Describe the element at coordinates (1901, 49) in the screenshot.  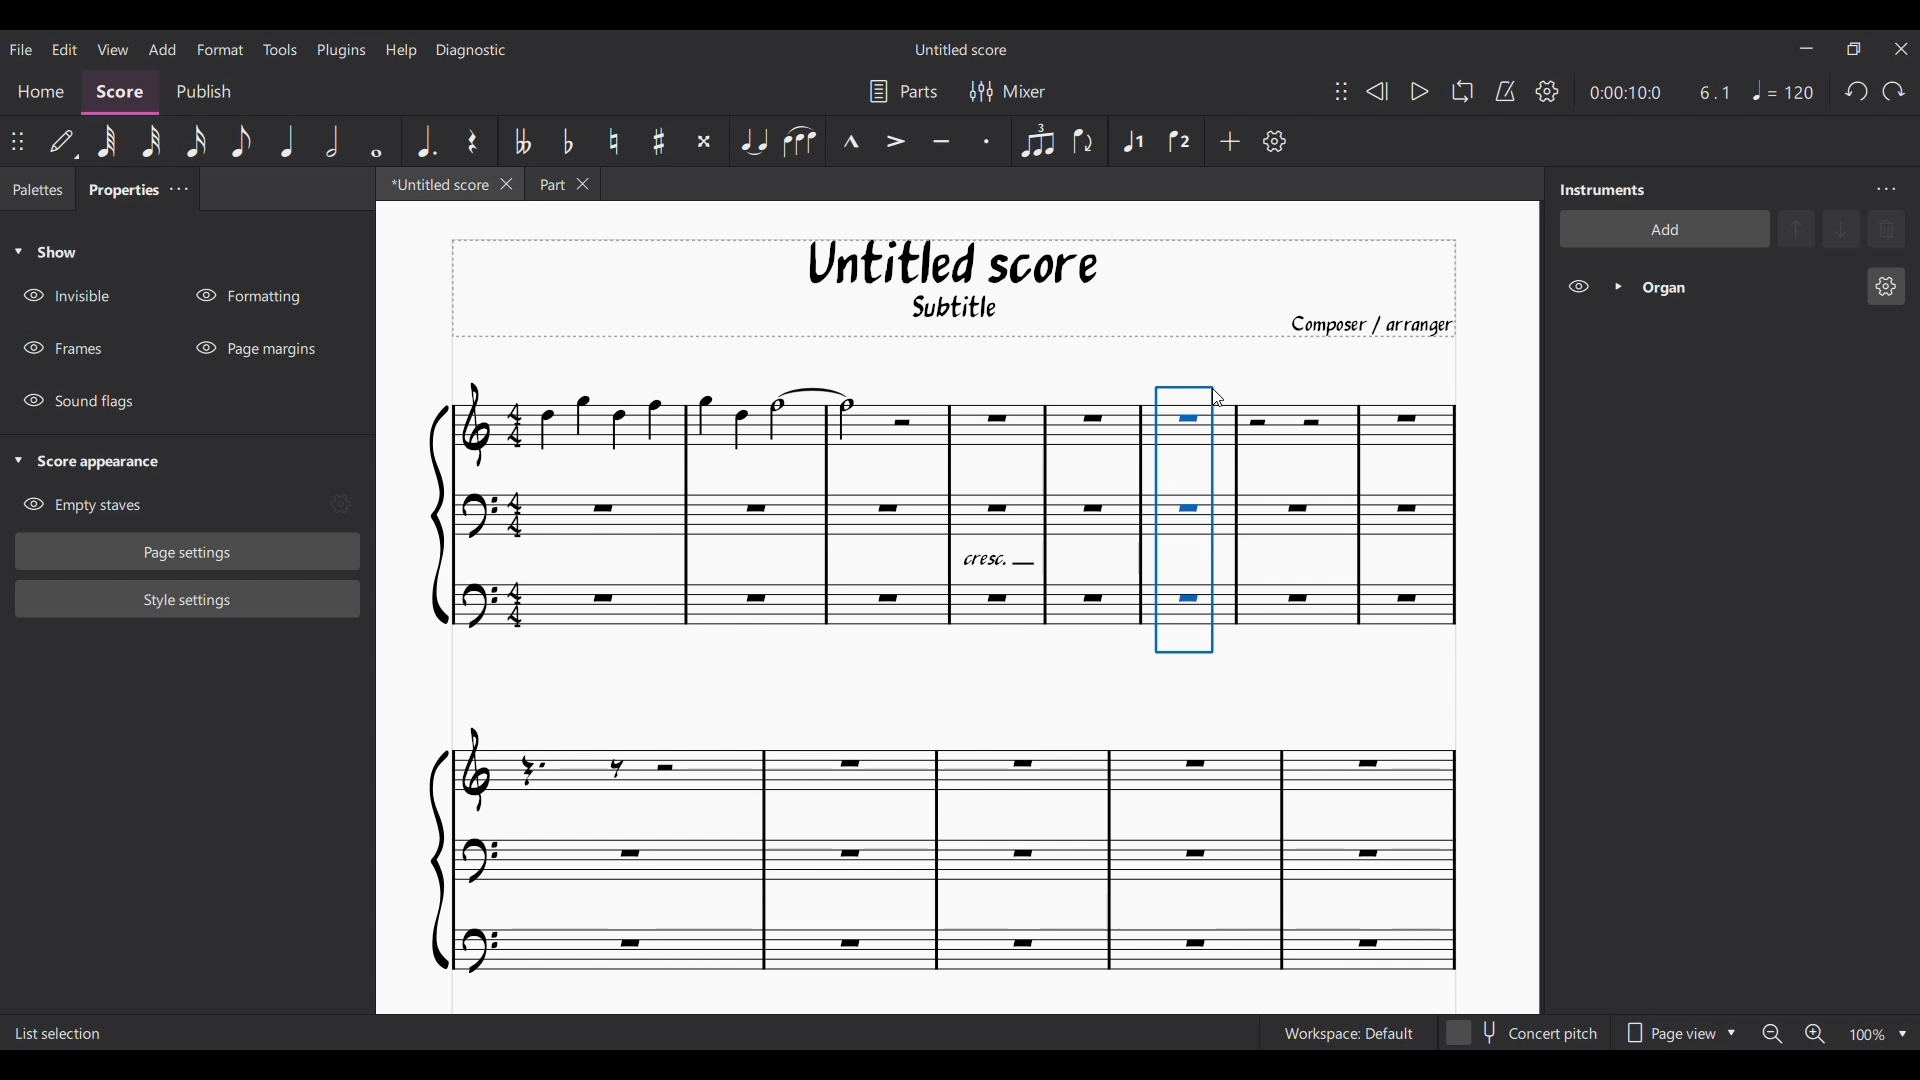
I see `Close interface` at that location.